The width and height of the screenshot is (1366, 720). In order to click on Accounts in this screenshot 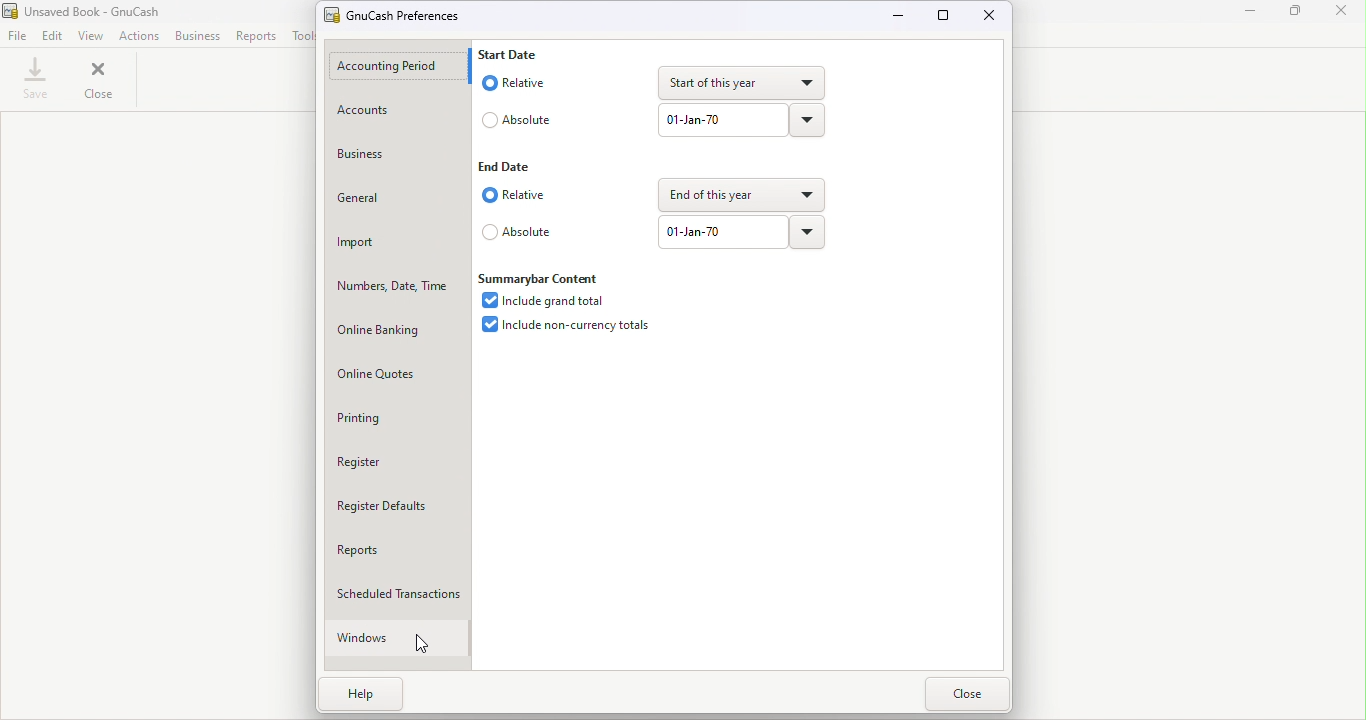, I will do `click(397, 113)`.